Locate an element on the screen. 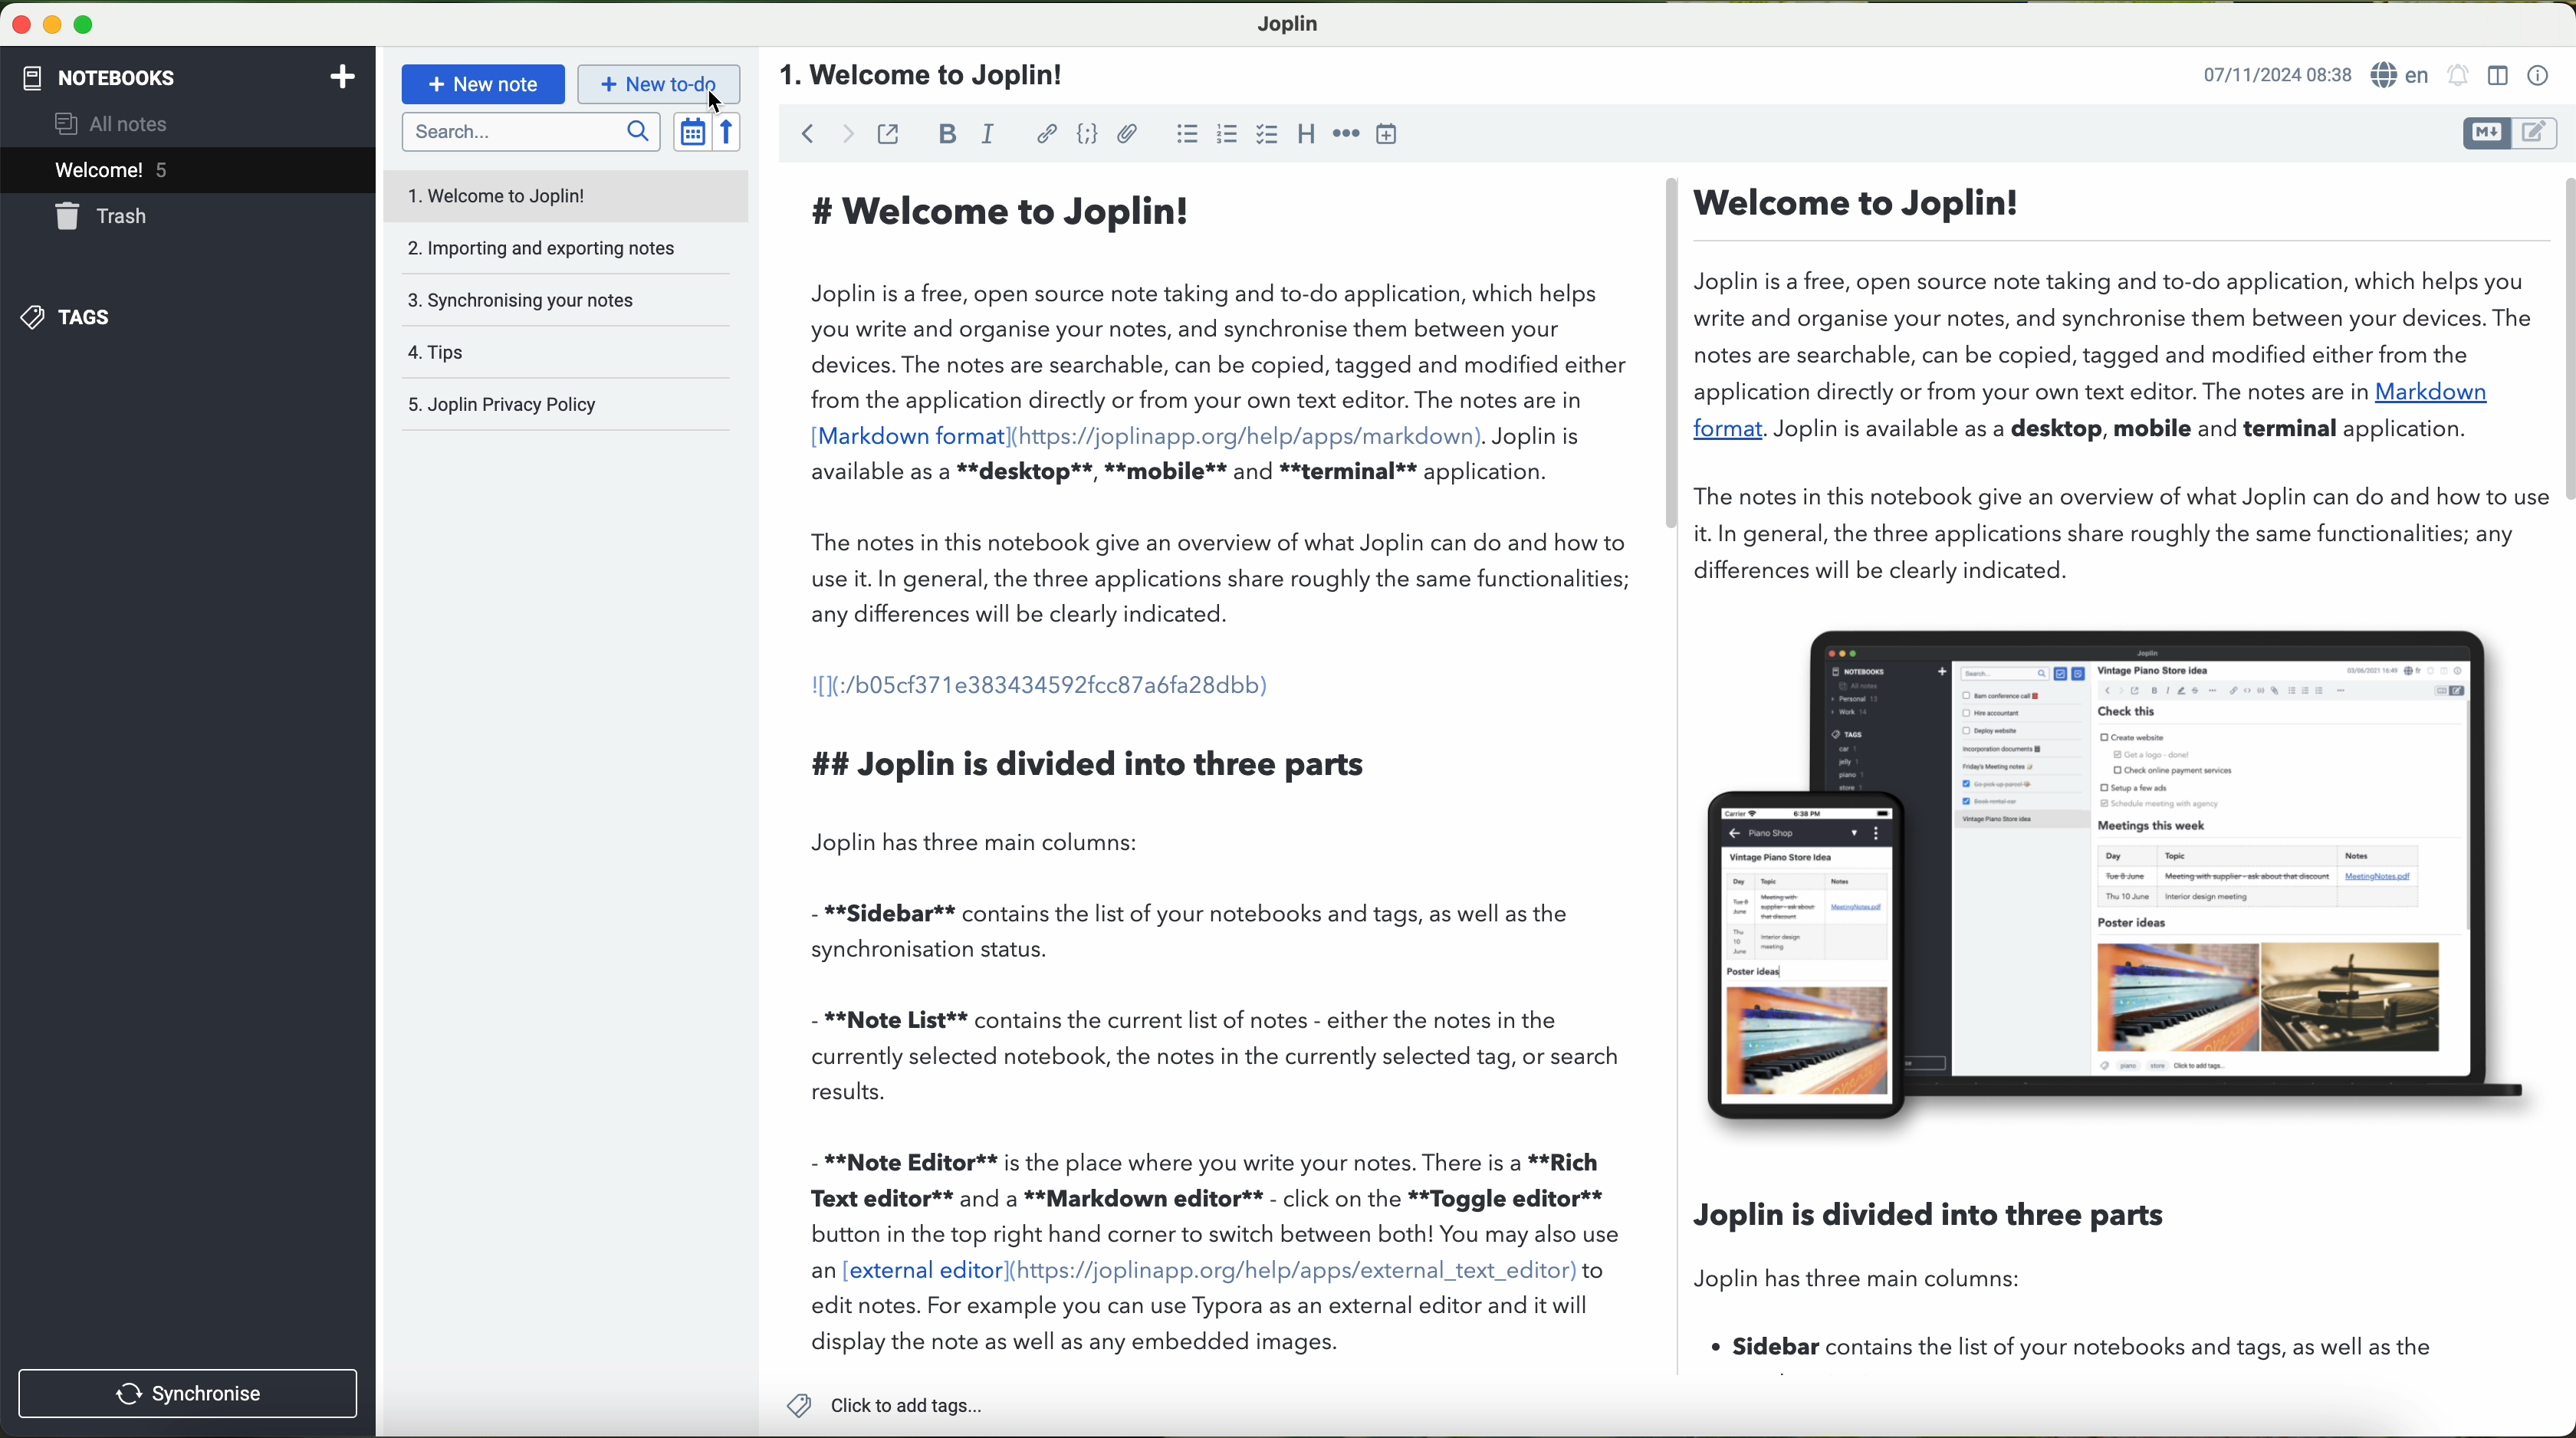 The image size is (2576, 1438). all notes is located at coordinates (117, 125).